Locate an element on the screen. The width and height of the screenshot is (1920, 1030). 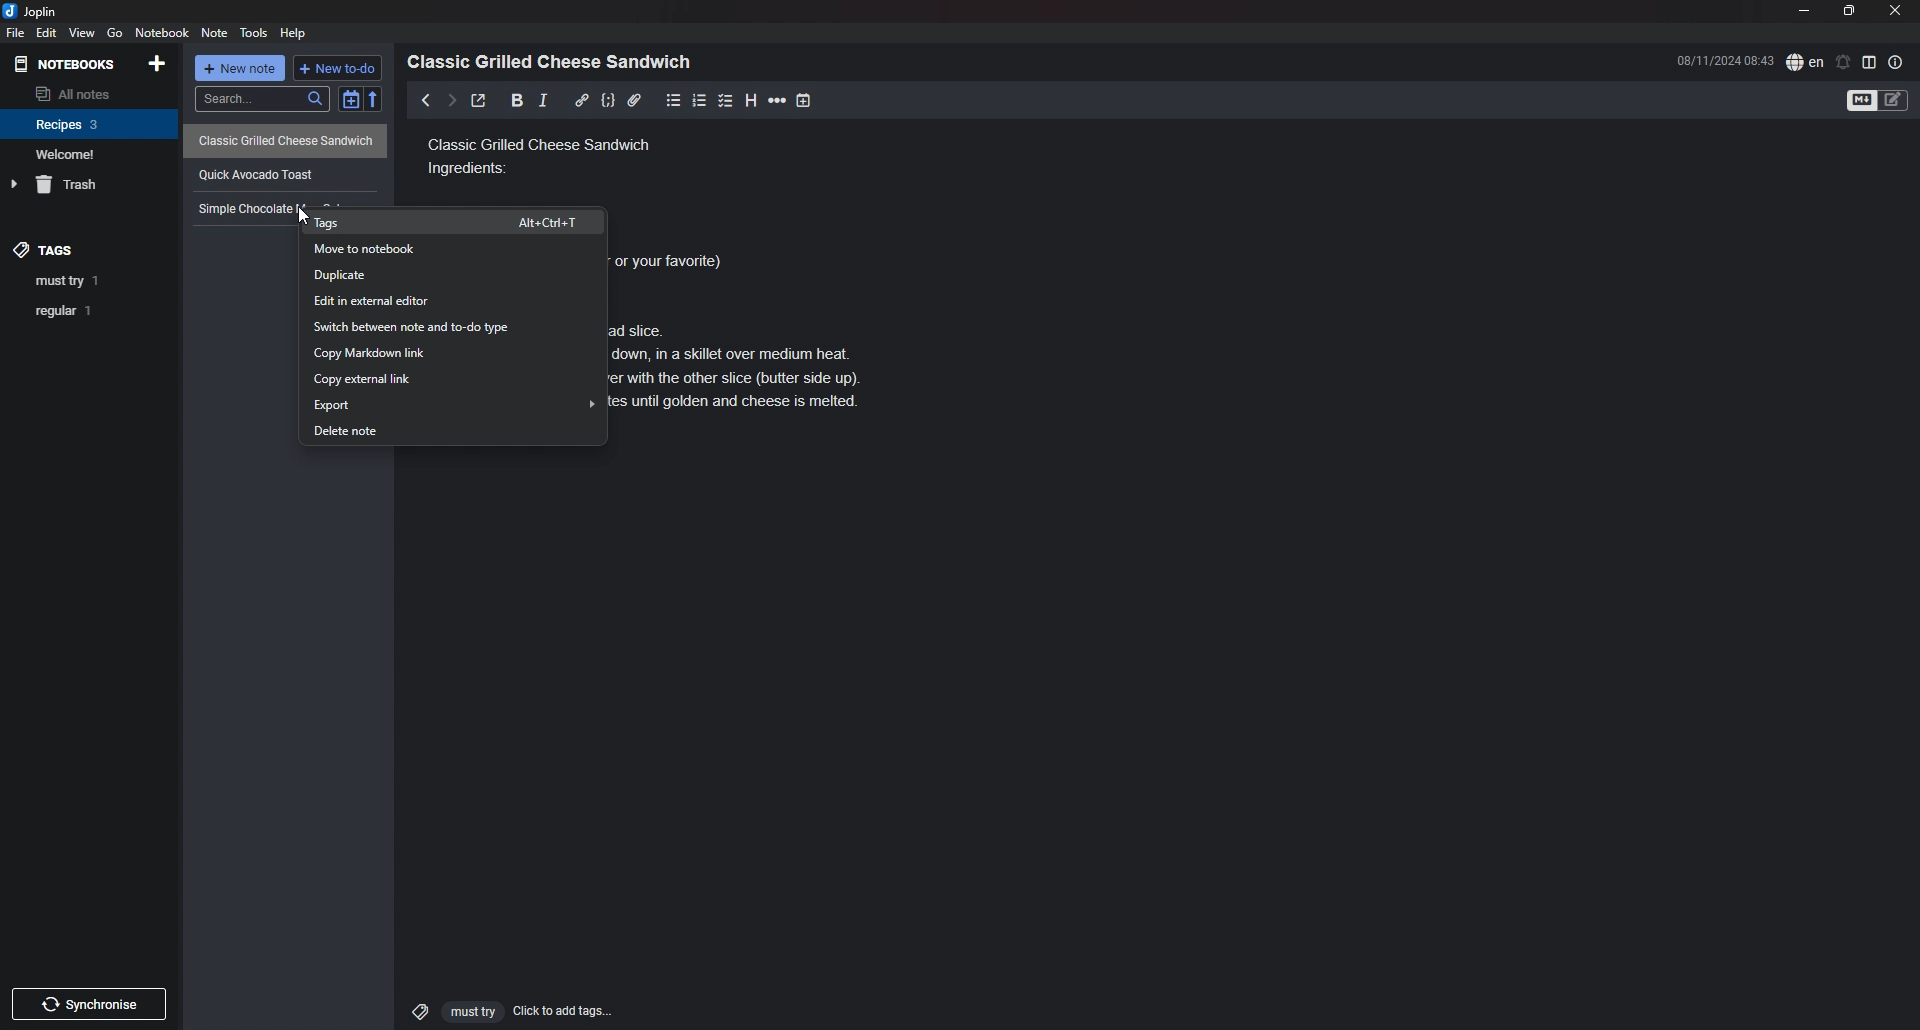
next is located at coordinates (450, 100).